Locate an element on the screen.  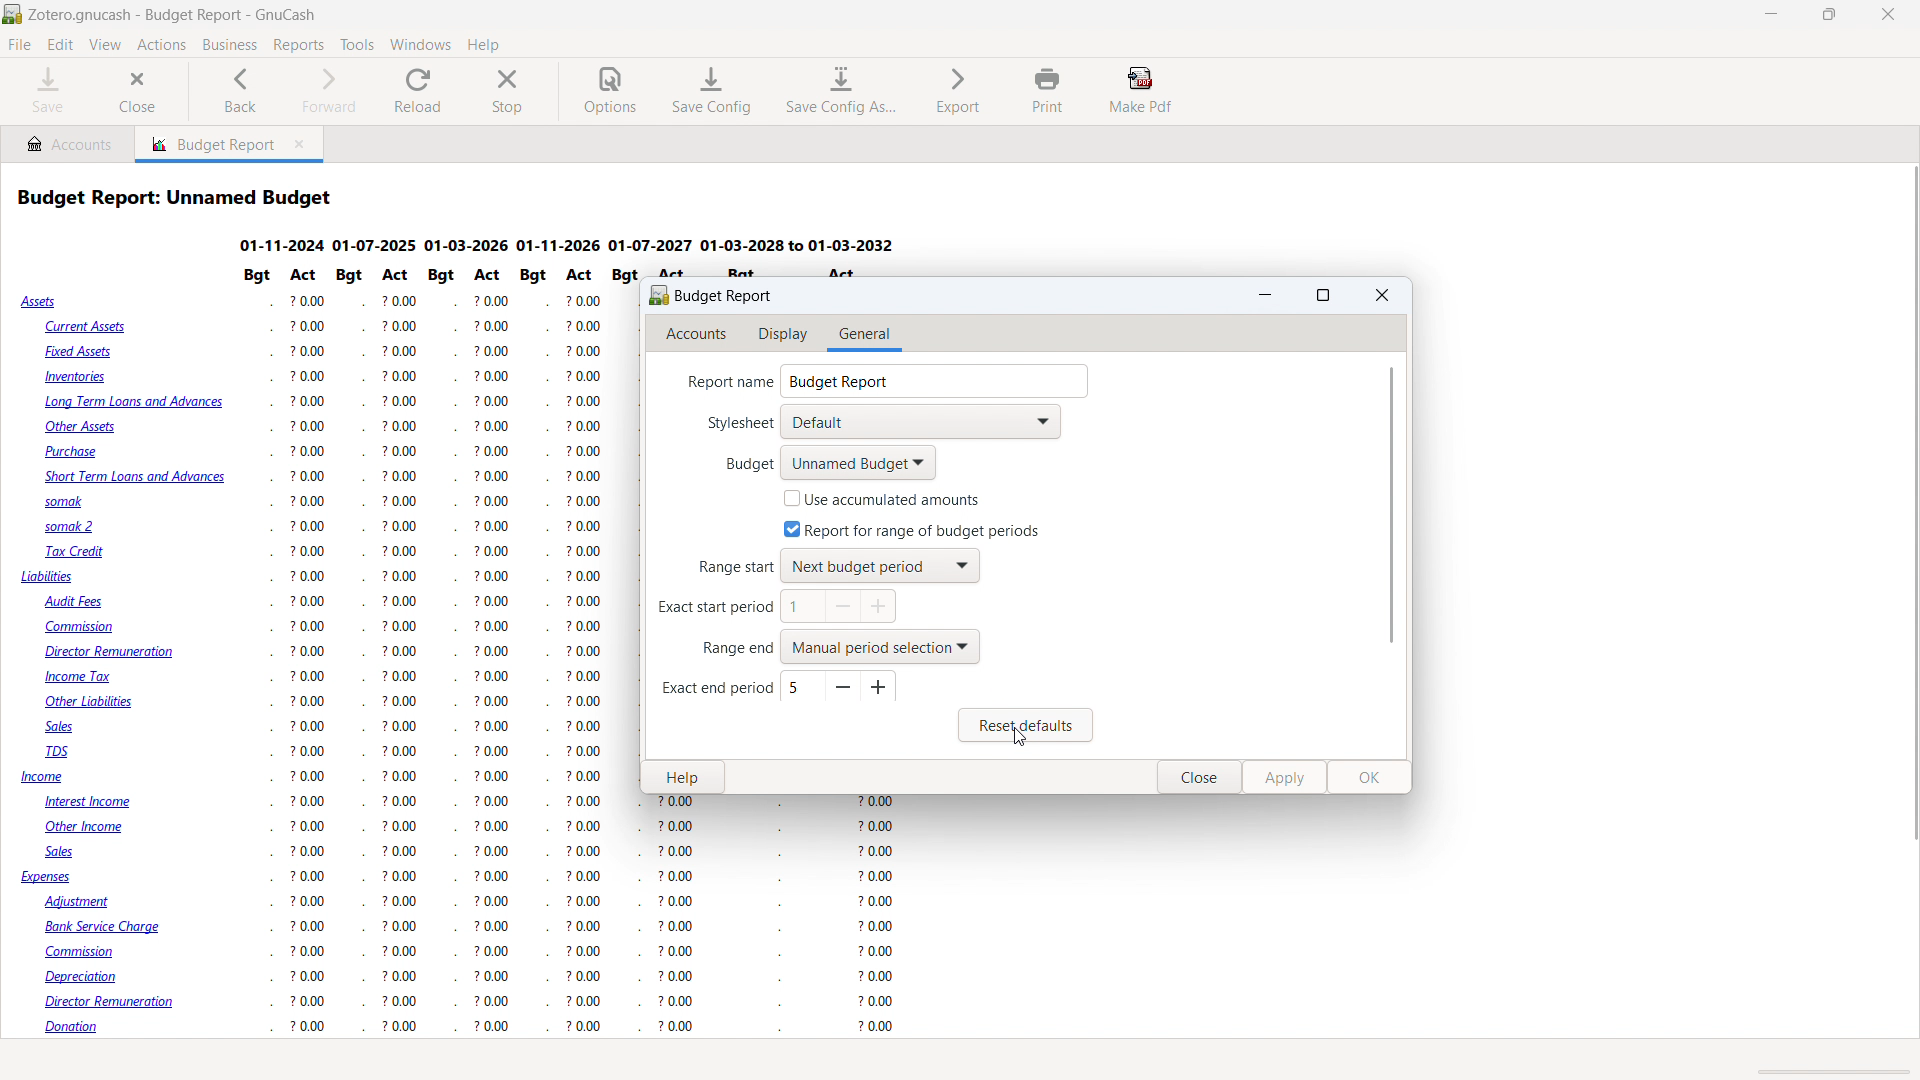
Director Remuneration is located at coordinates (111, 653).